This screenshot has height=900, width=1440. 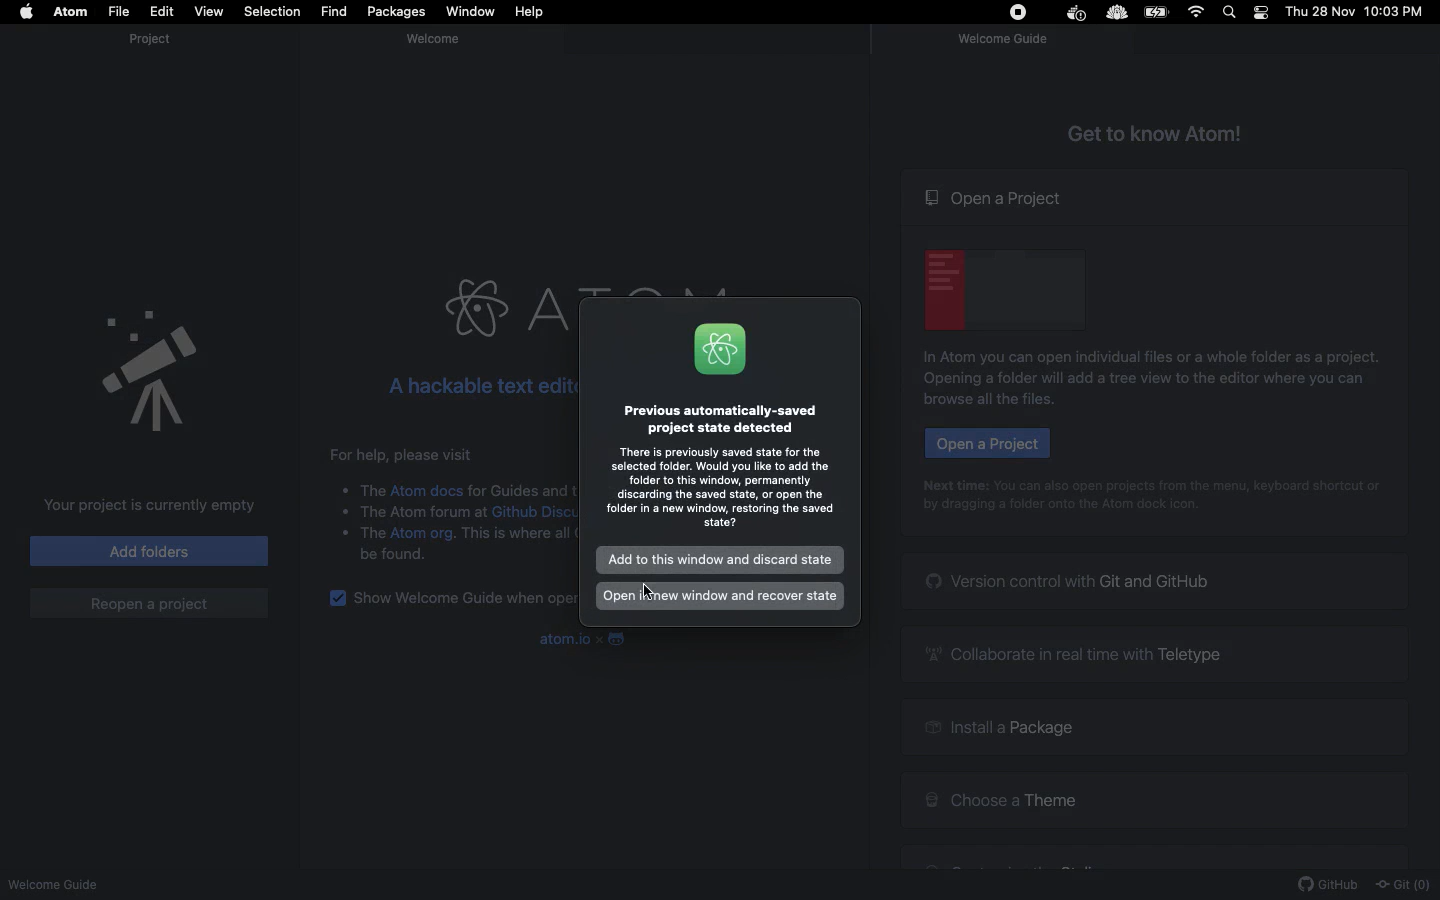 What do you see at coordinates (502, 309) in the screenshot?
I see `Atom` at bounding box center [502, 309].